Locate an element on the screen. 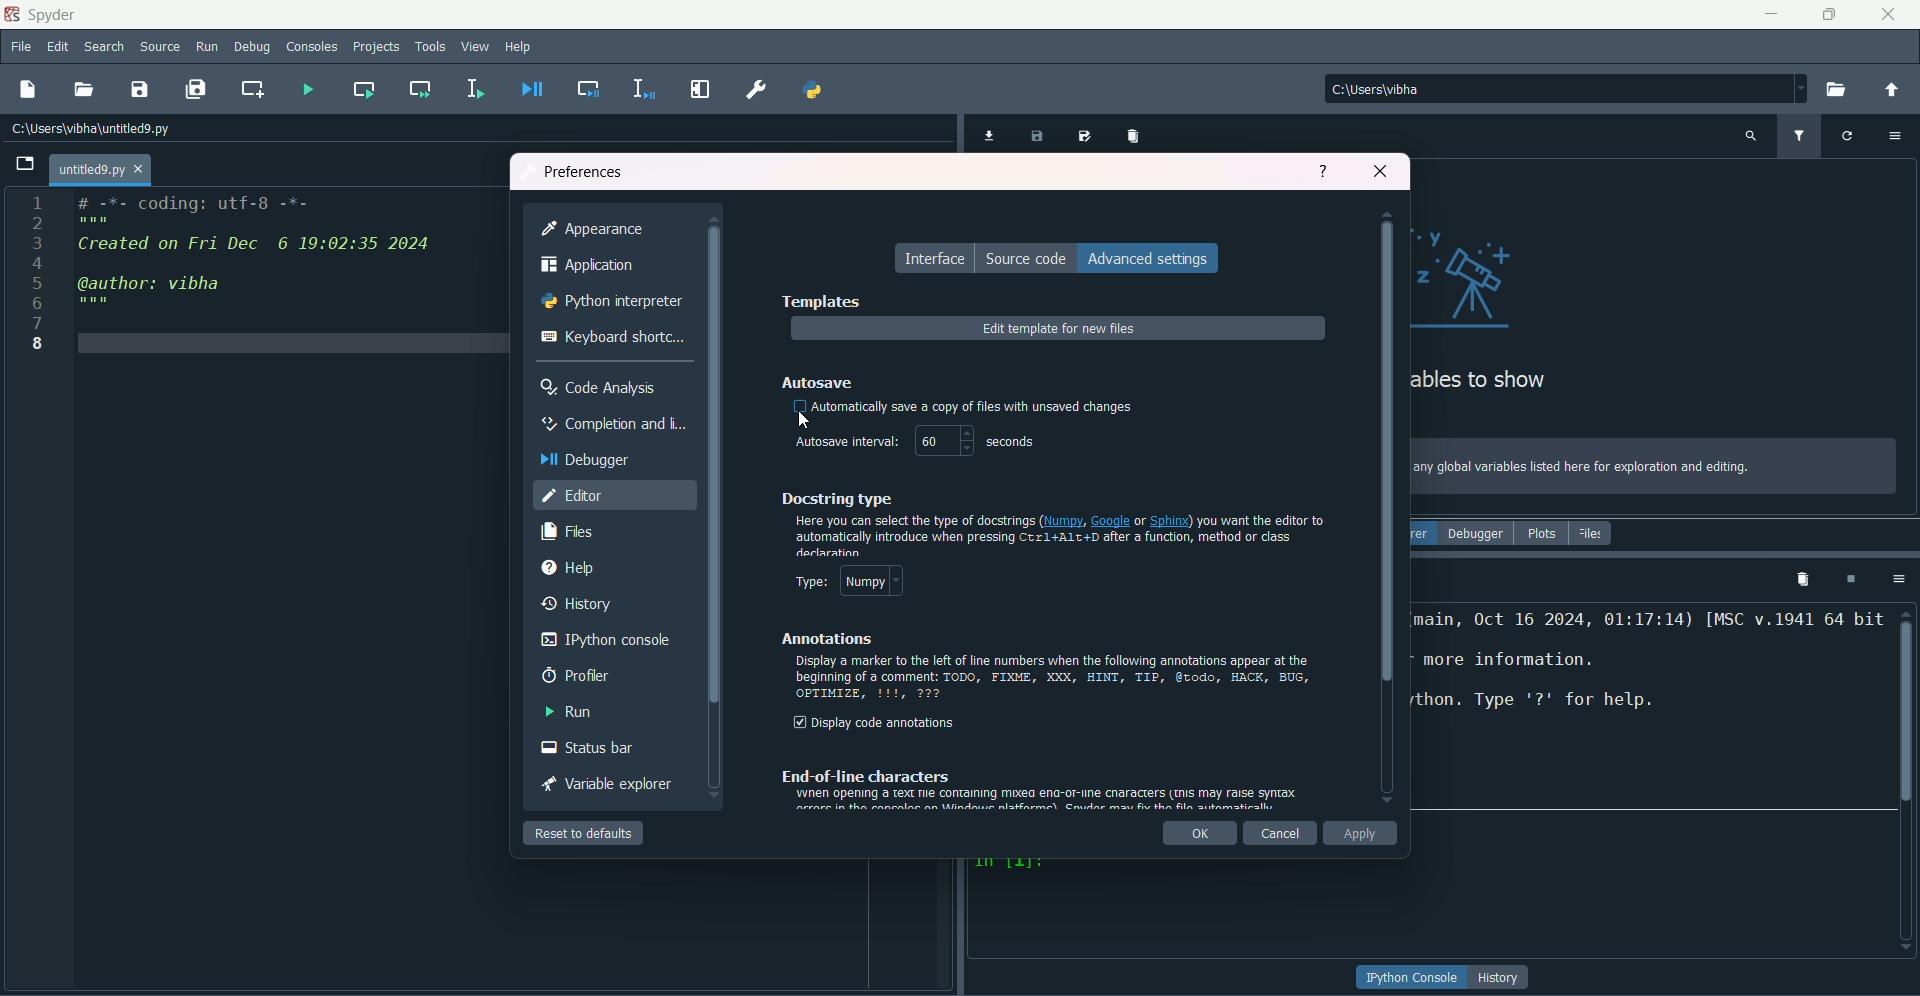  cancel is located at coordinates (1281, 835).